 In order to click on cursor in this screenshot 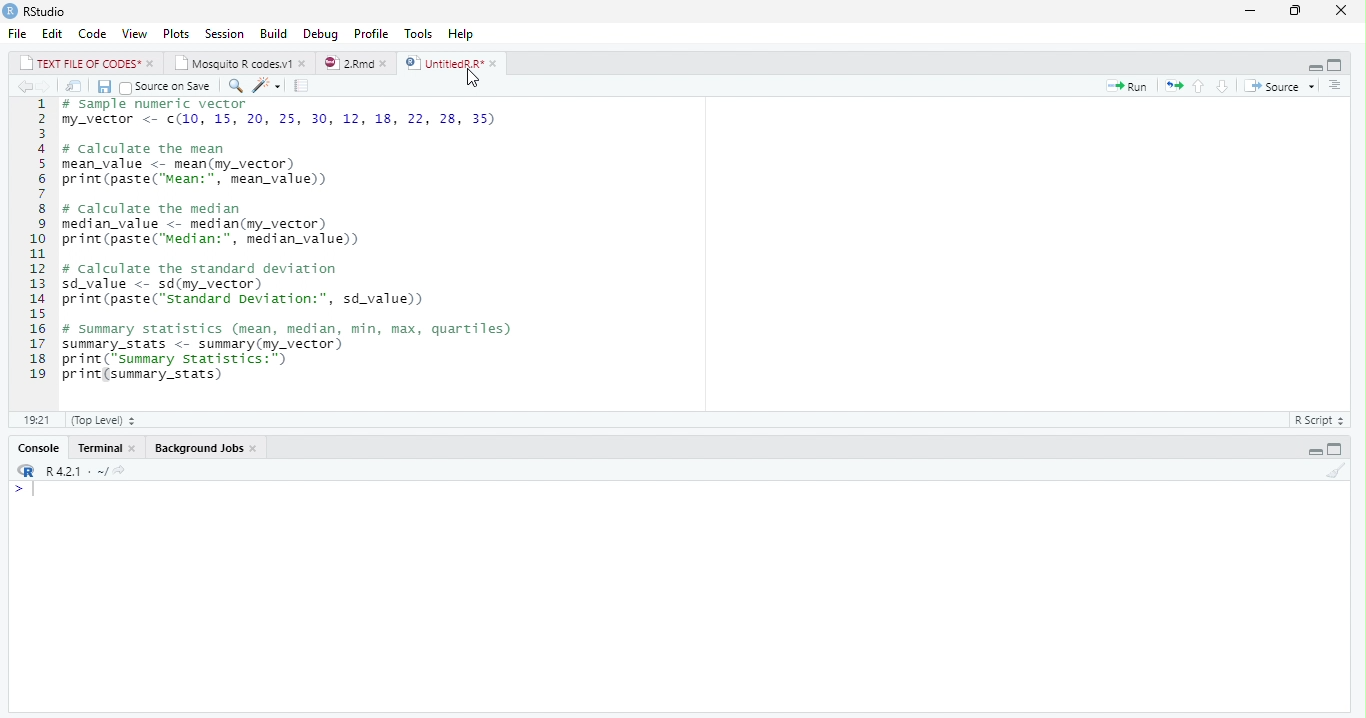, I will do `click(479, 81)`.